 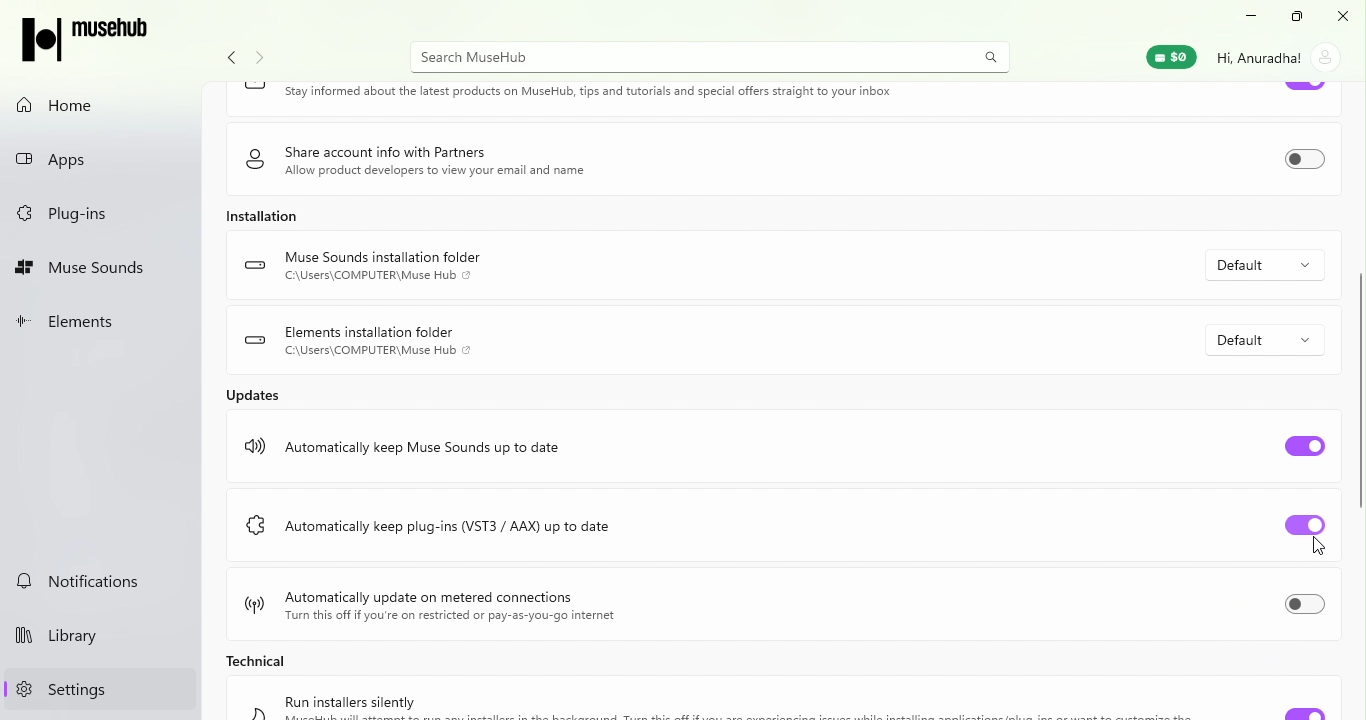 What do you see at coordinates (99, 164) in the screenshot?
I see `Apps` at bounding box center [99, 164].